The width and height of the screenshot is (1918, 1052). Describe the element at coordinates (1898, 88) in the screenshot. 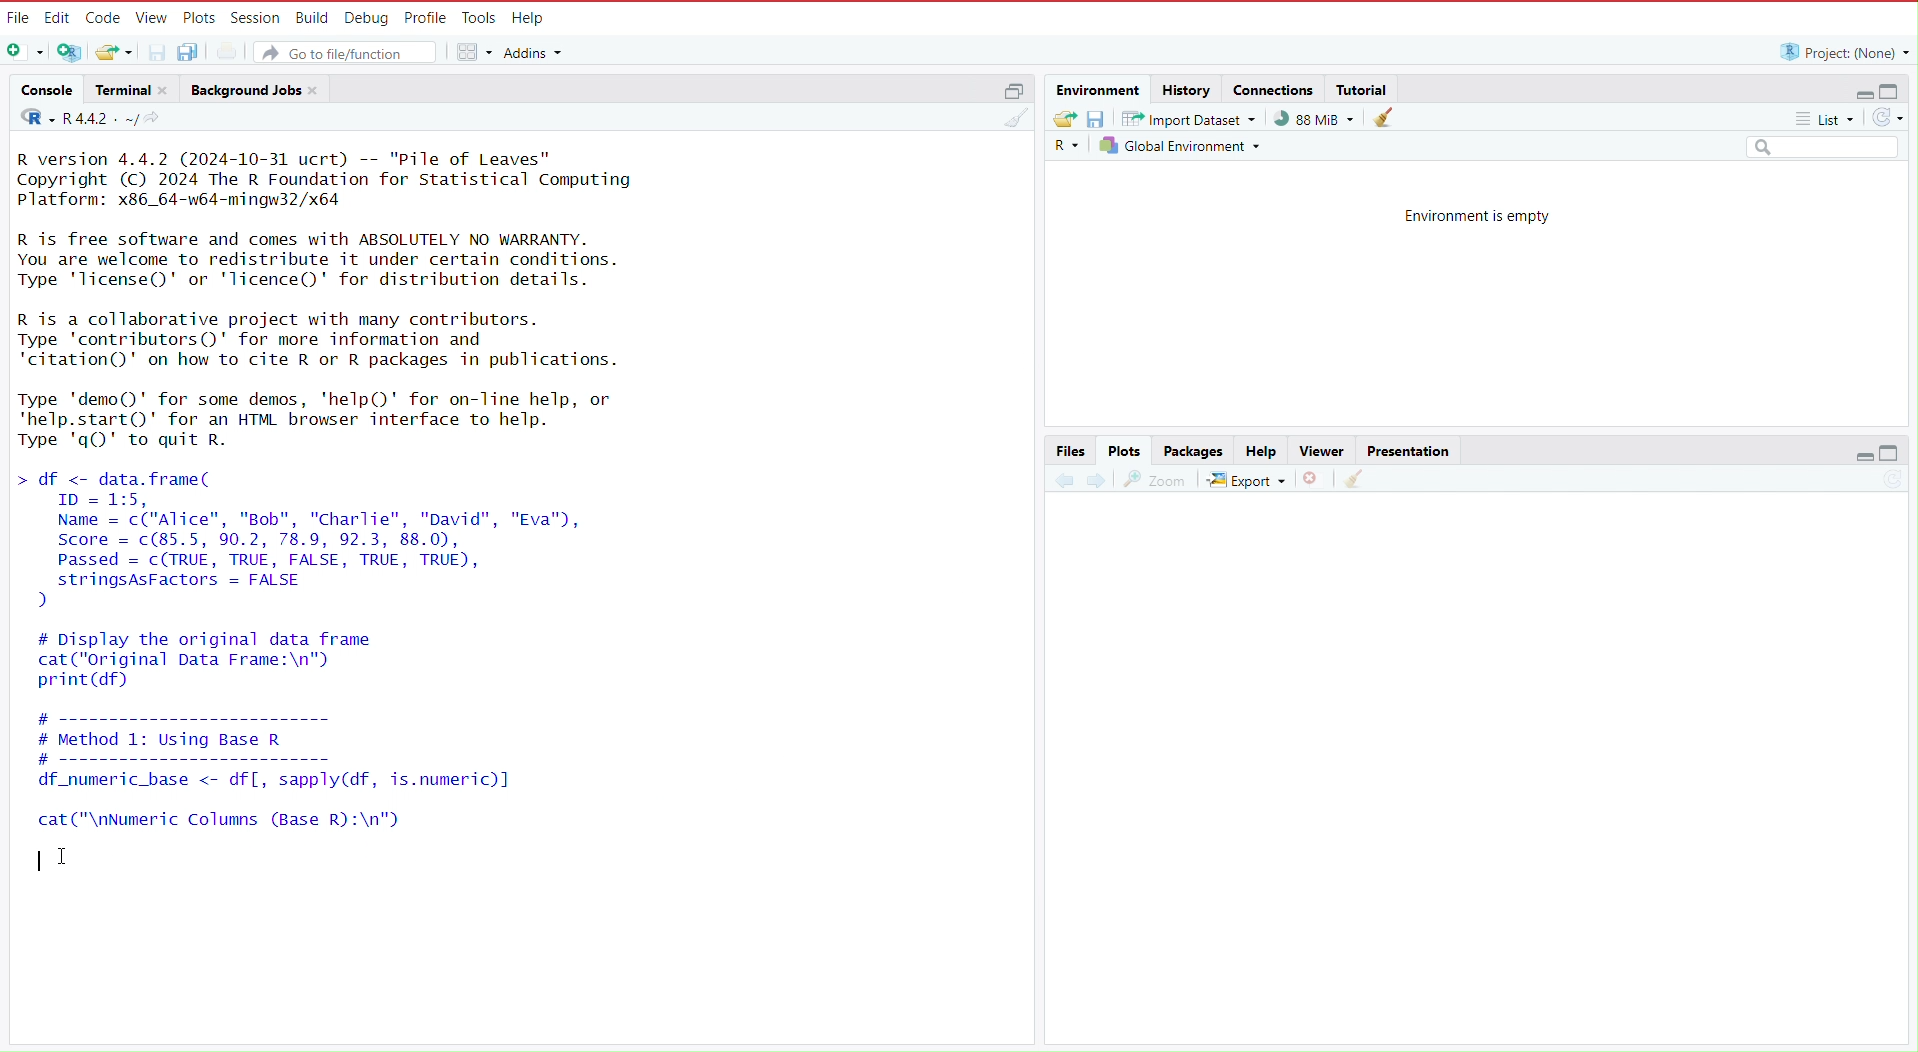

I see `maximize` at that location.